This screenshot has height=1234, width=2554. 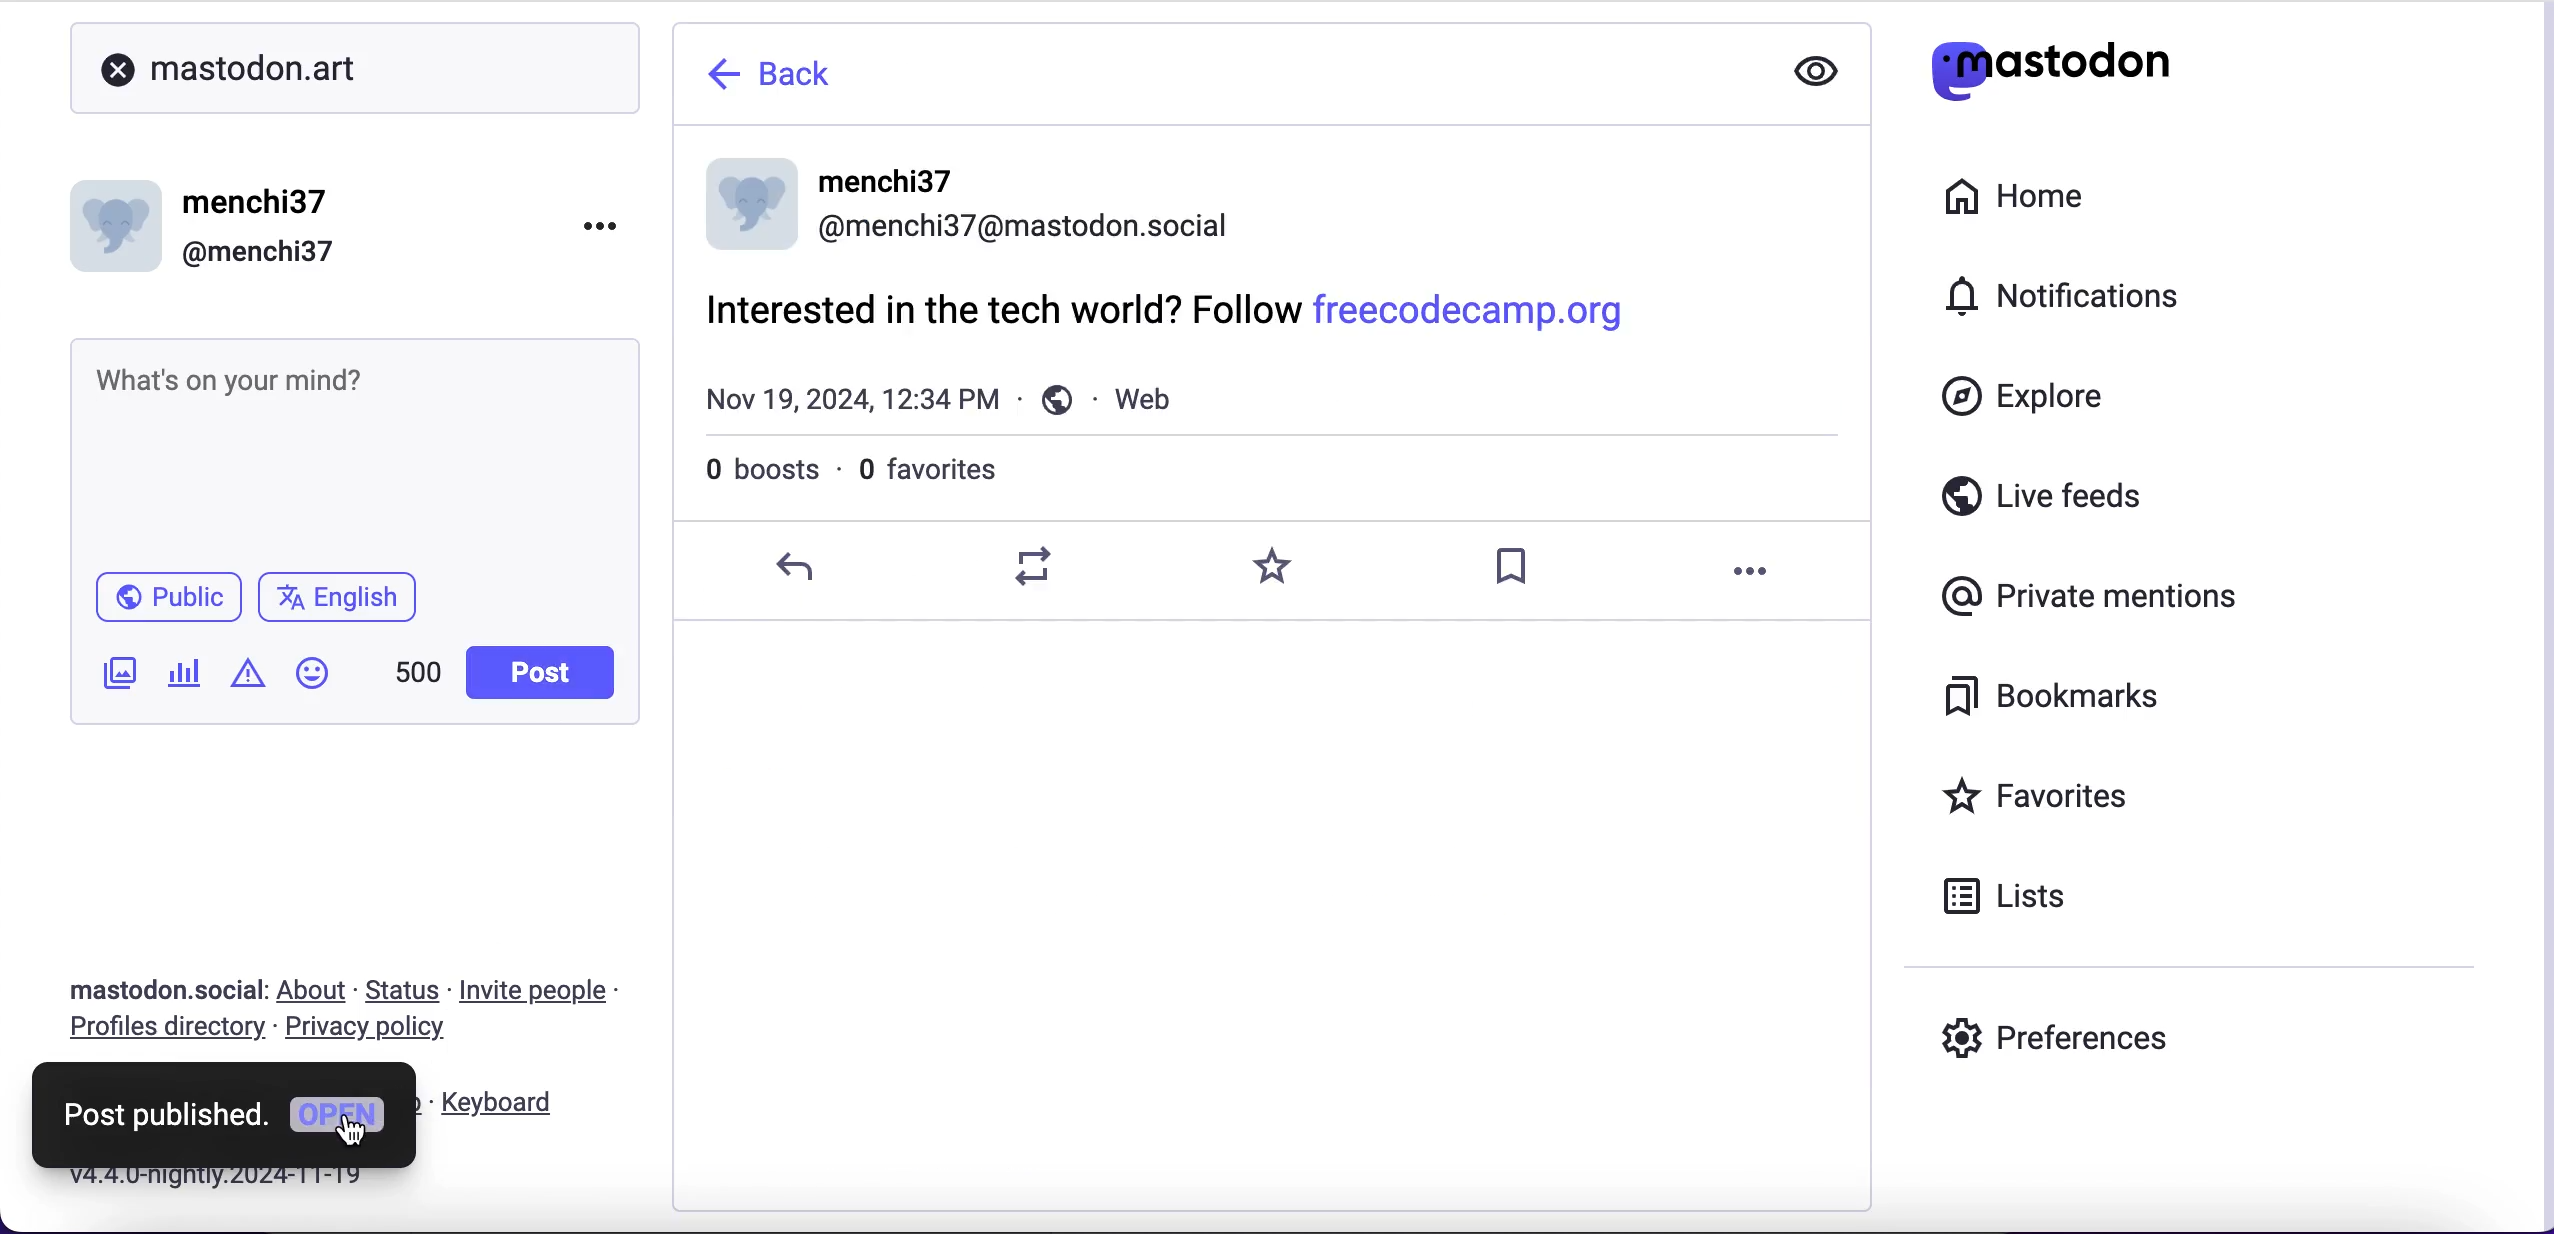 What do you see at coordinates (1037, 566) in the screenshot?
I see `reboost` at bounding box center [1037, 566].